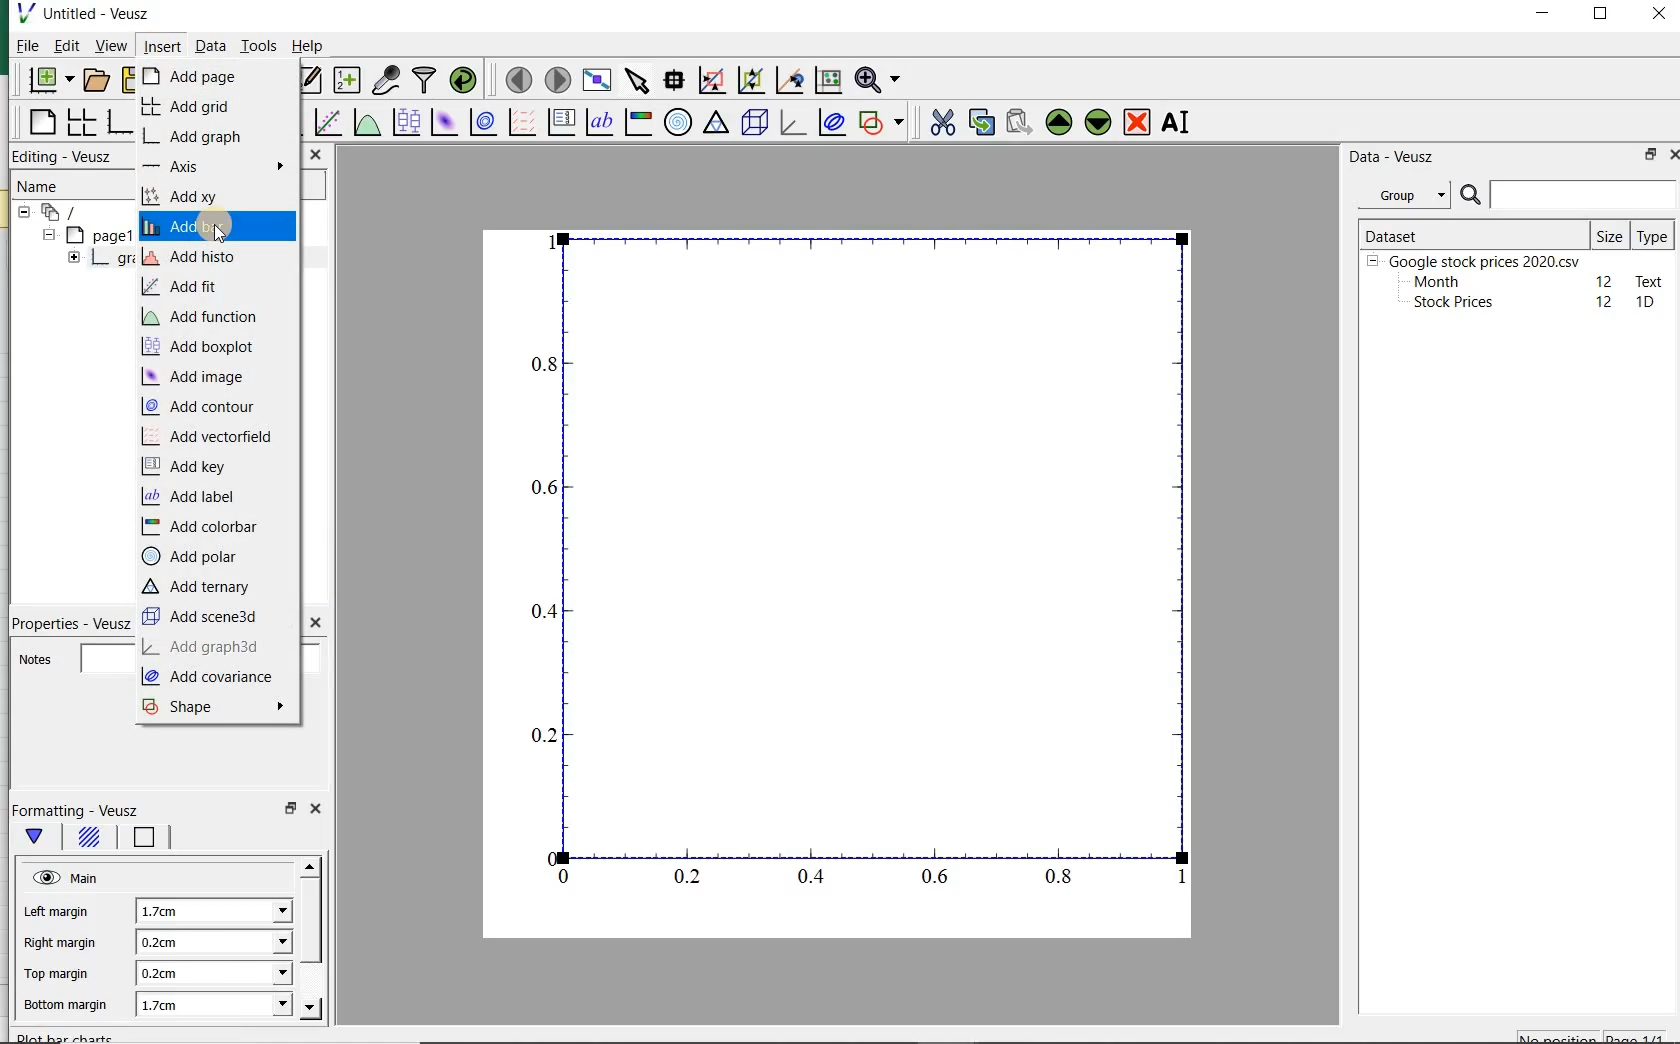 The height and width of the screenshot is (1044, 1680). Describe the element at coordinates (314, 808) in the screenshot. I see `close` at that location.